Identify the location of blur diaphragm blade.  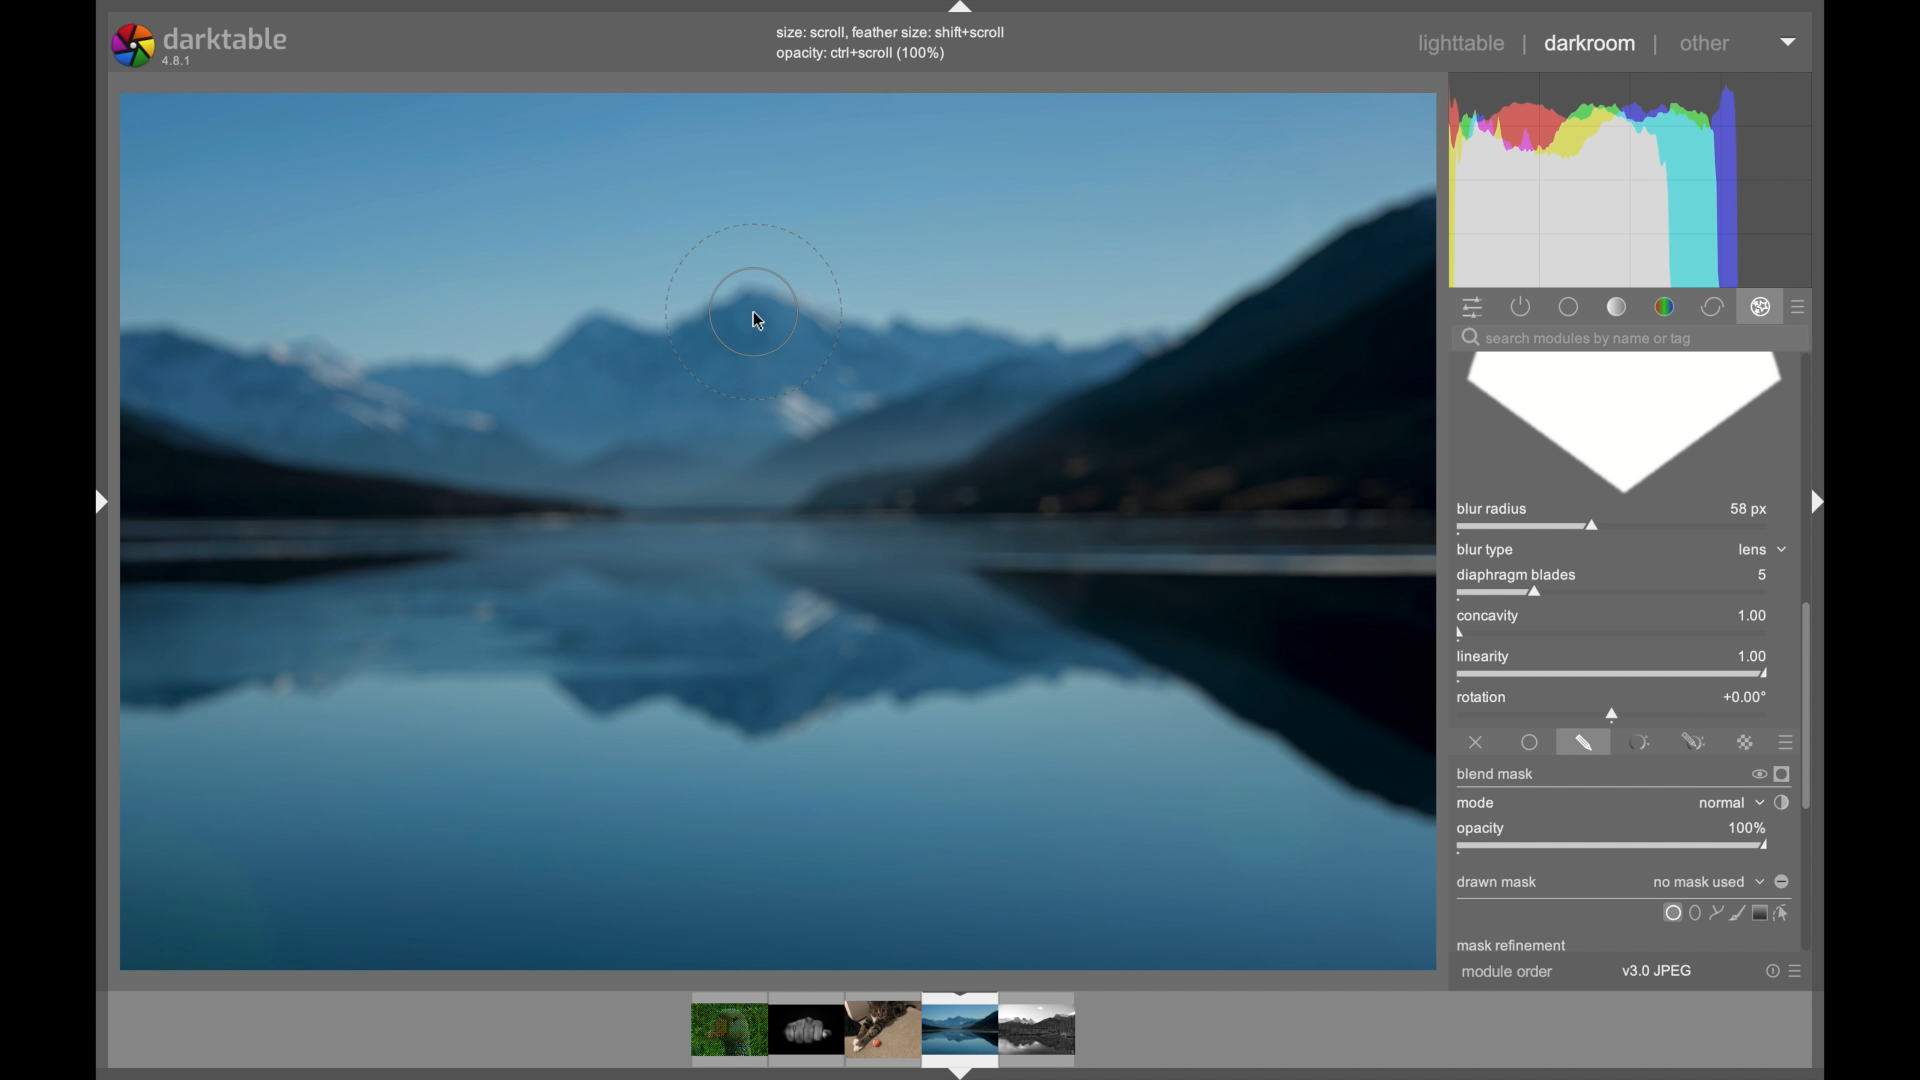
(1620, 424).